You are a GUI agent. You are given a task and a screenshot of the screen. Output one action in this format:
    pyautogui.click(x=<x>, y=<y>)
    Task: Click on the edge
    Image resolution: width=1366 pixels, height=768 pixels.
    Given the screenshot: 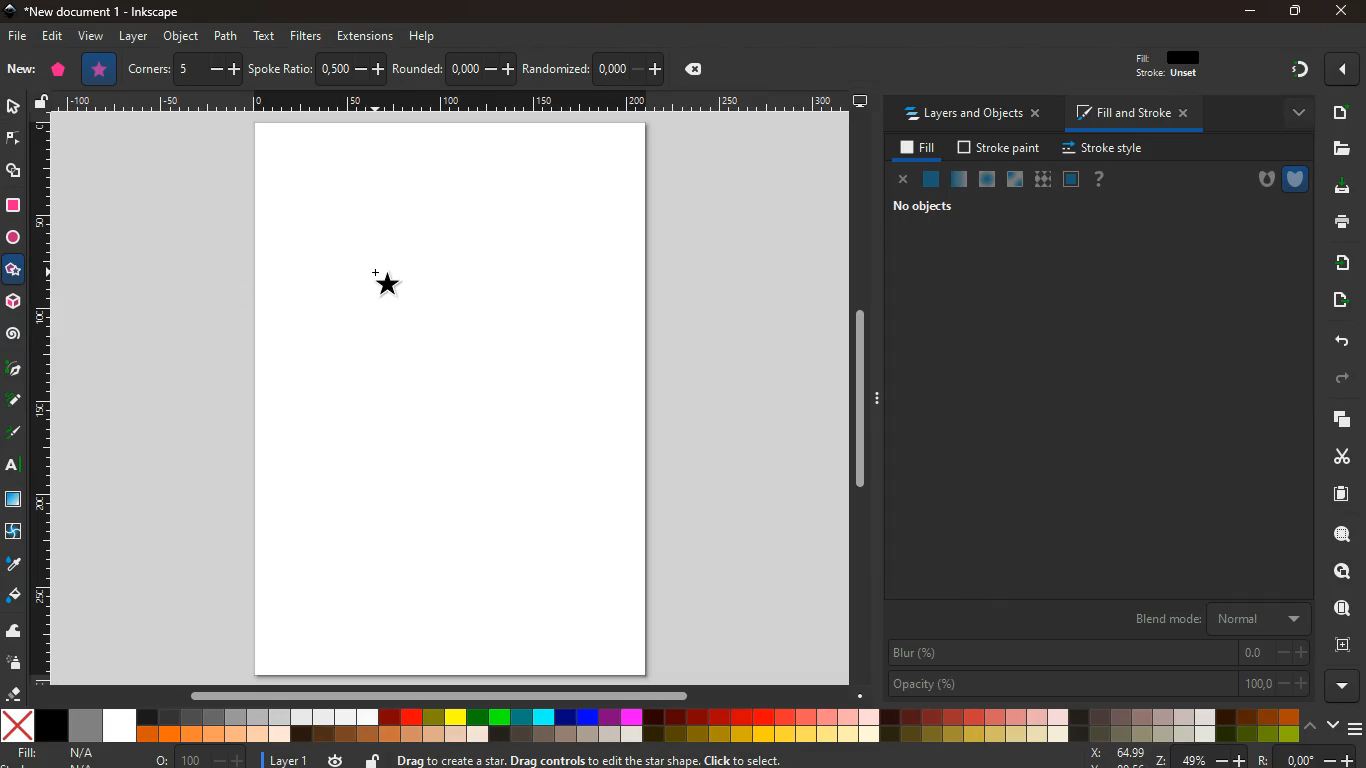 What is the action you would take?
    pyautogui.click(x=13, y=139)
    